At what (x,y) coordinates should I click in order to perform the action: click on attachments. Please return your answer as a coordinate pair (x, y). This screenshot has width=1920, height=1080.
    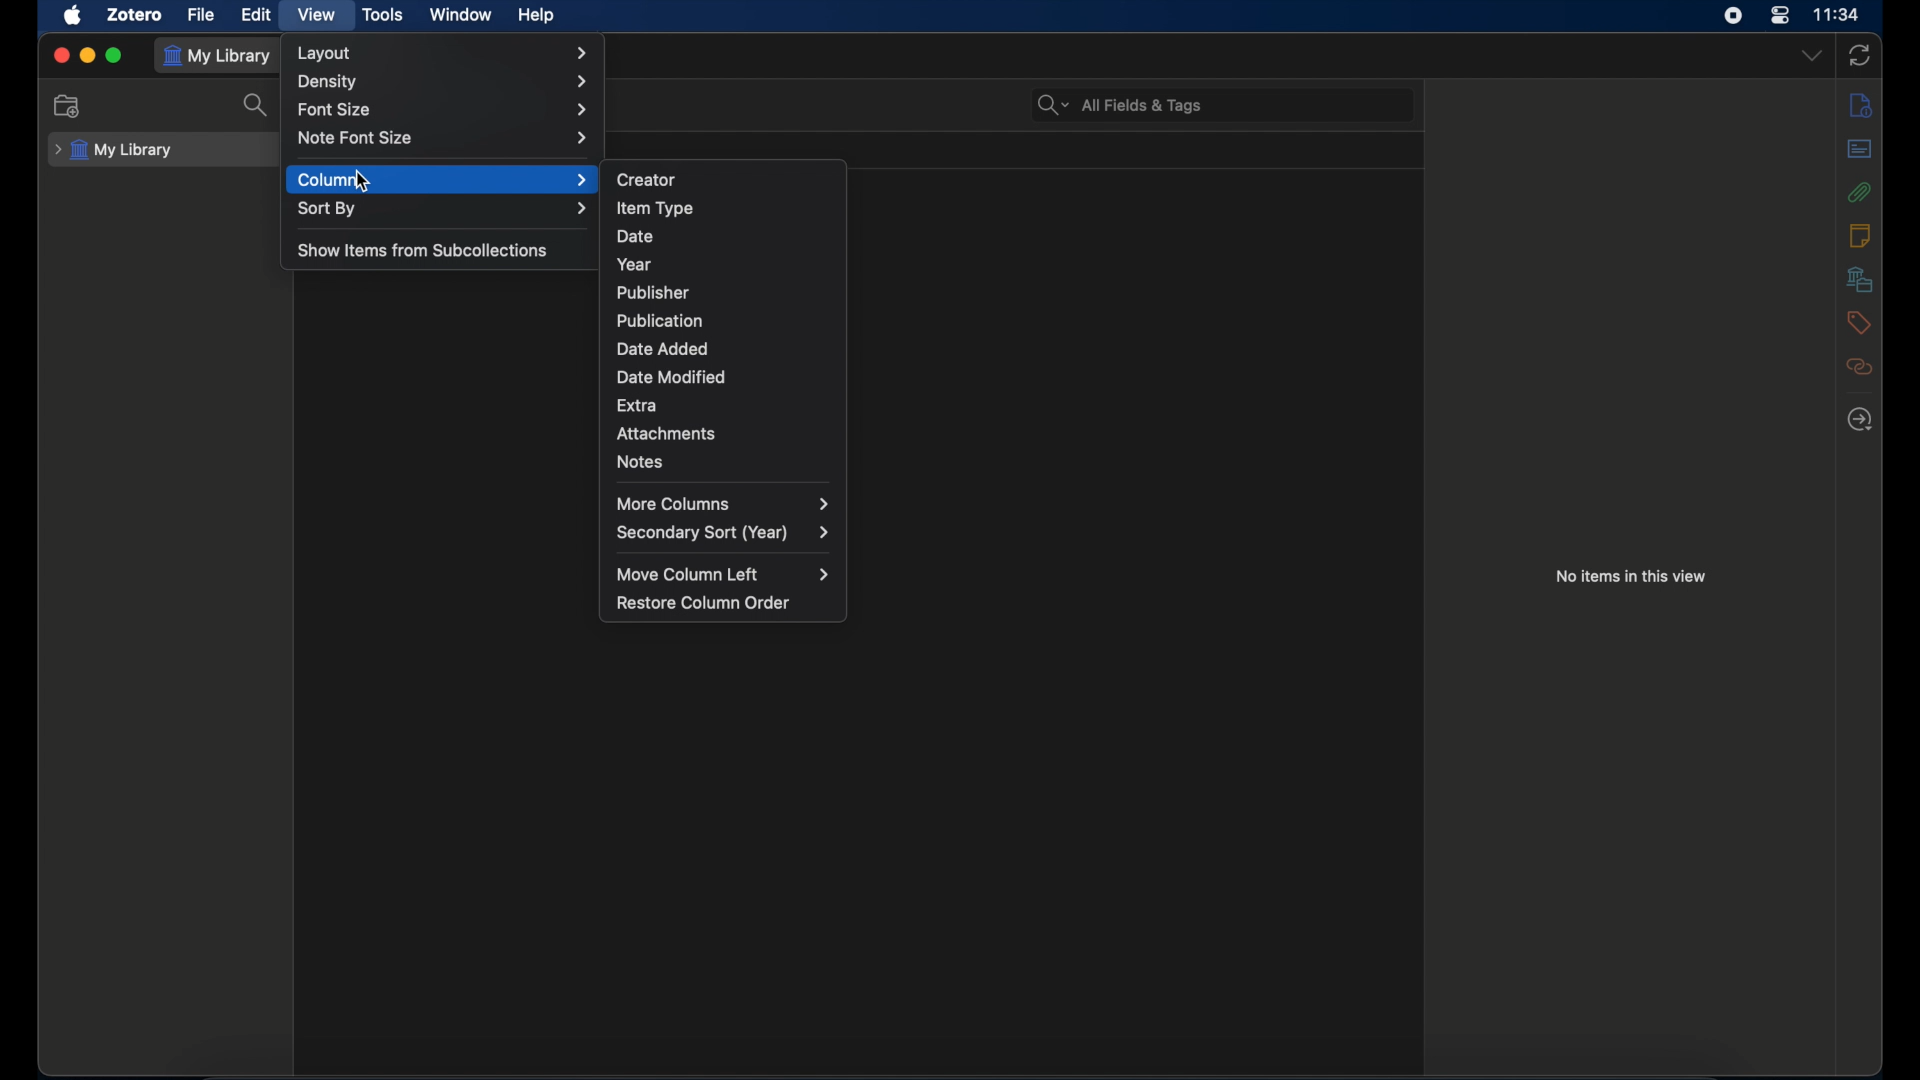
    Looking at the image, I should click on (1860, 192).